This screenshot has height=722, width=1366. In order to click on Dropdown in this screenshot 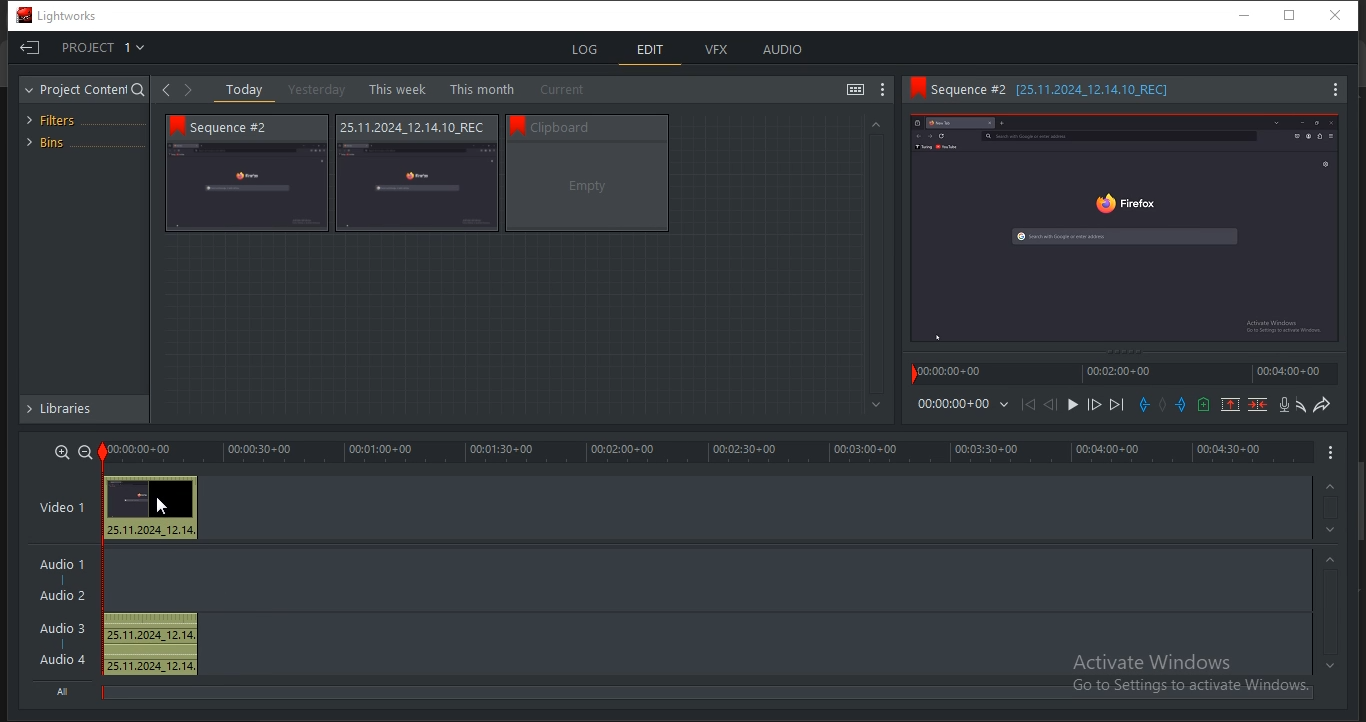, I will do `click(1001, 407)`.